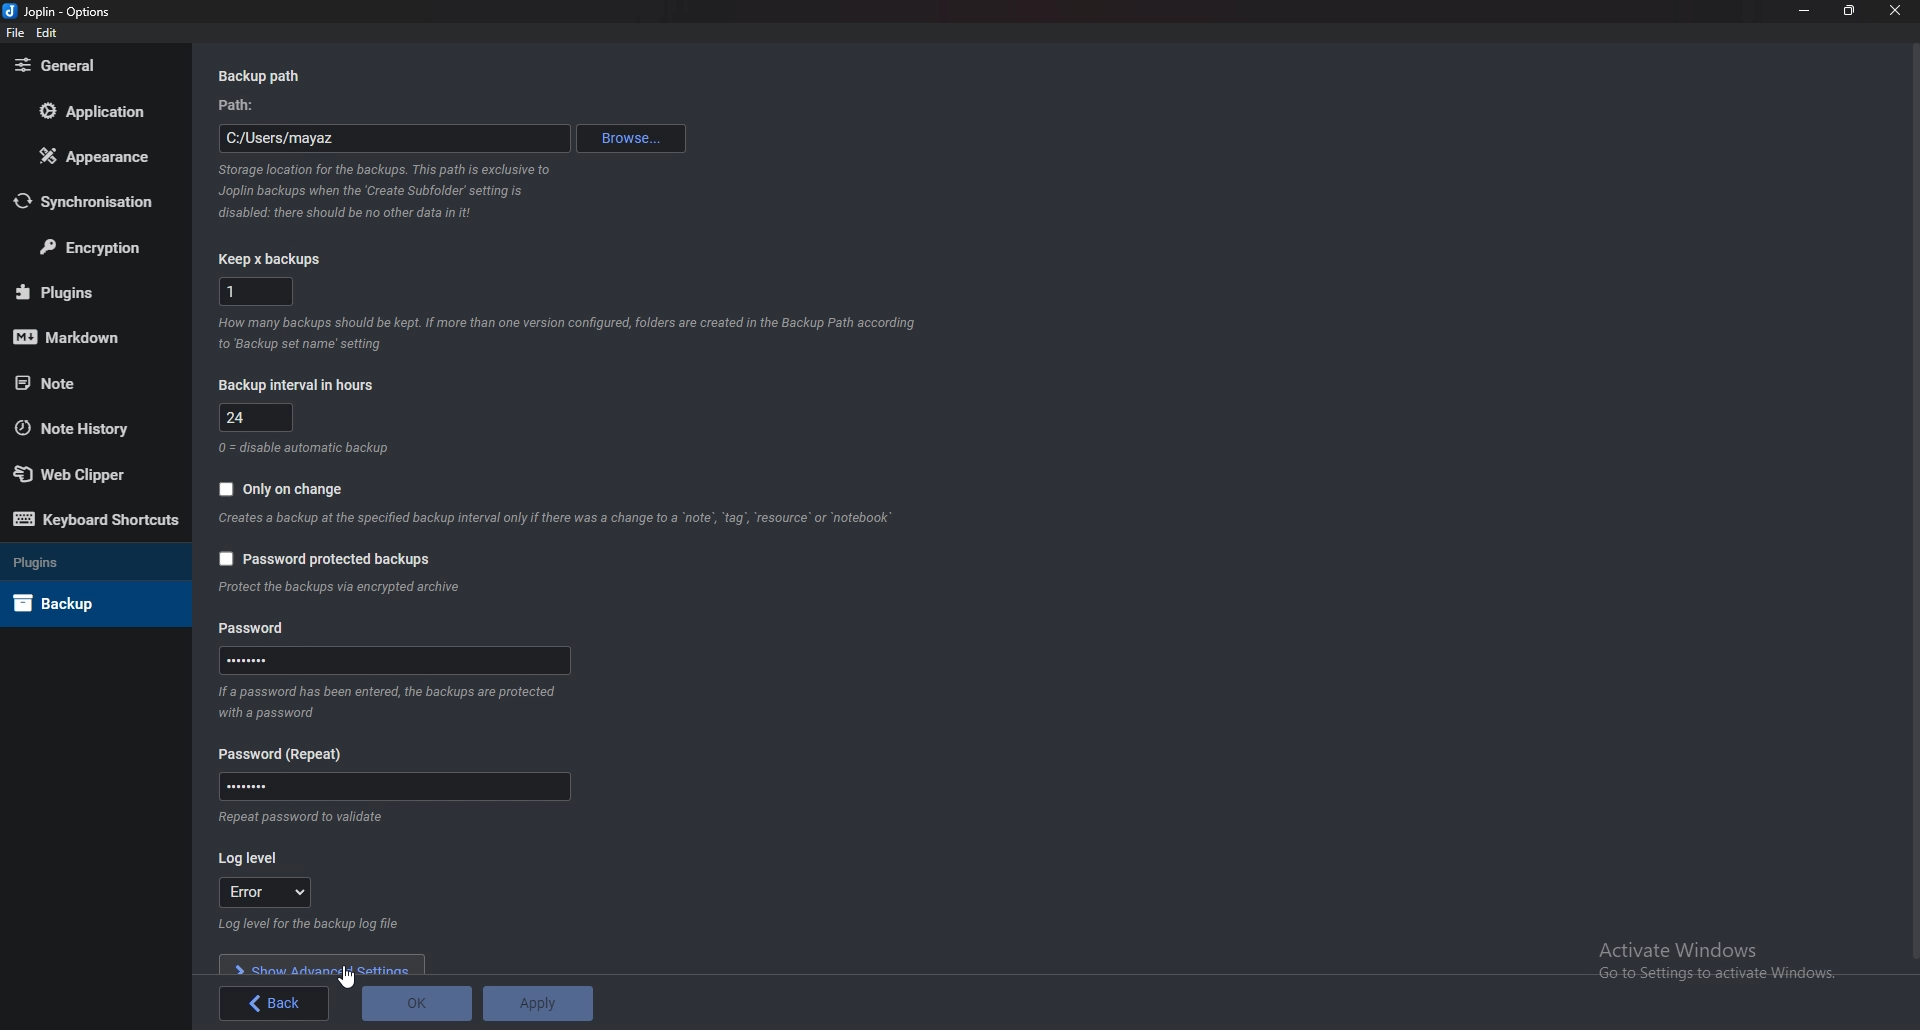  What do you see at coordinates (257, 856) in the screenshot?
I see `log level` at bounding box center [257, 856].